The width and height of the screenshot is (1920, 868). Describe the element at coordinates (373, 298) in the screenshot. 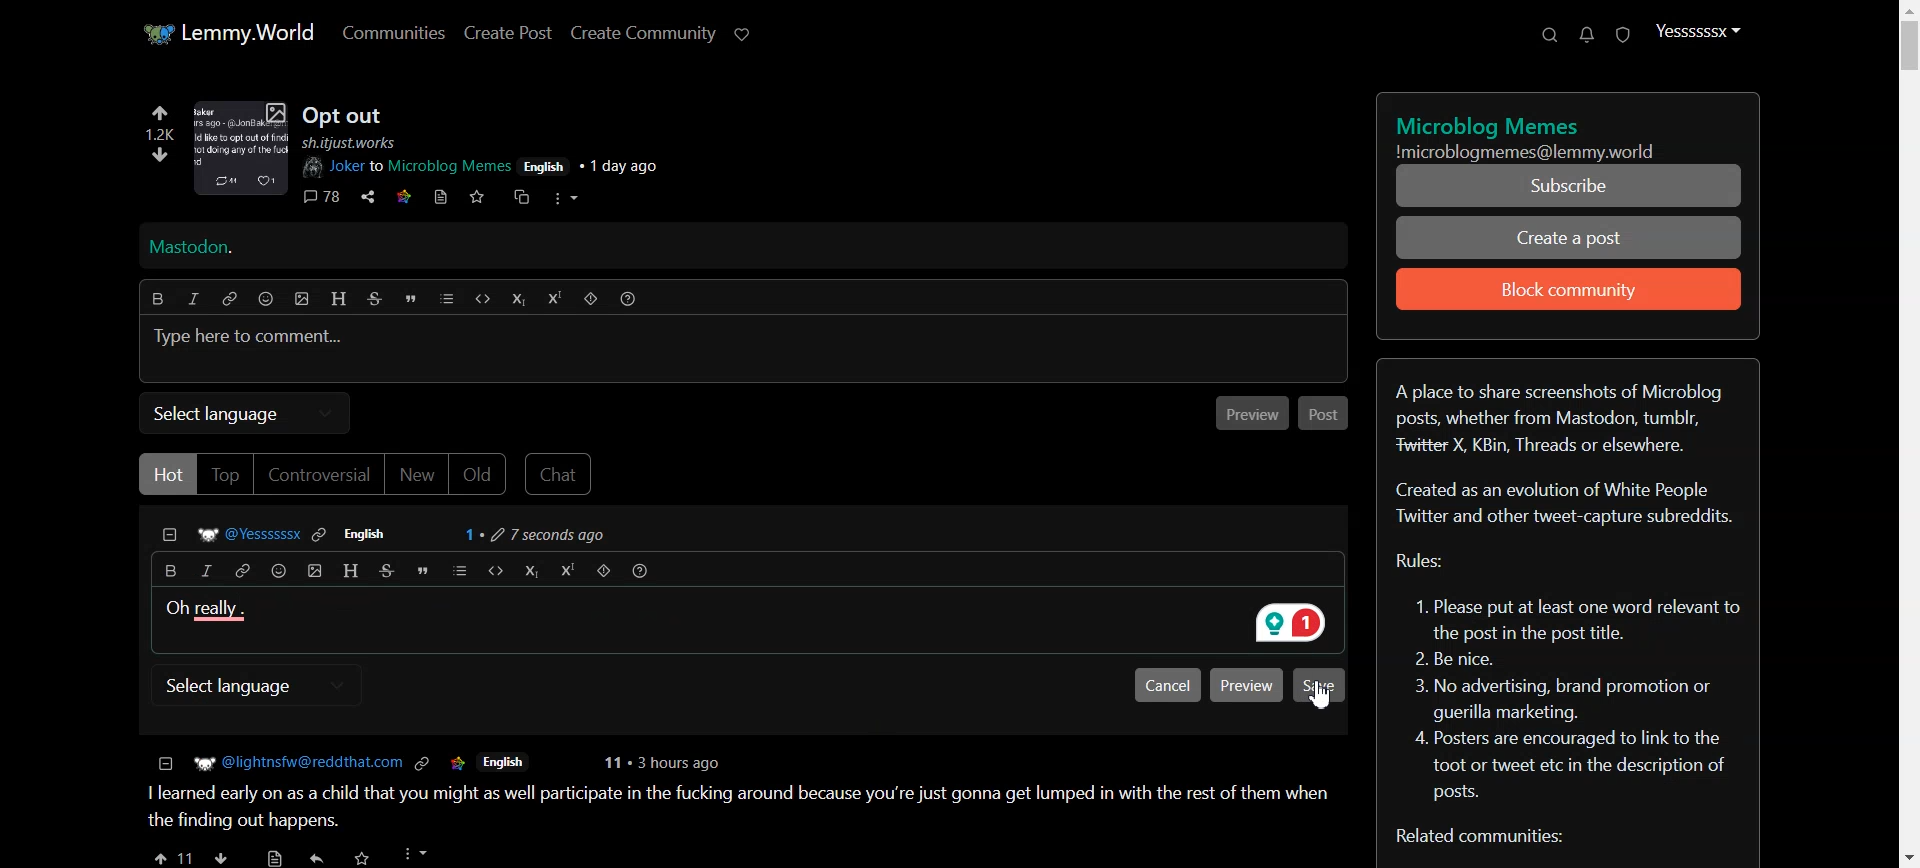

I see `Strikethrough` at that location.